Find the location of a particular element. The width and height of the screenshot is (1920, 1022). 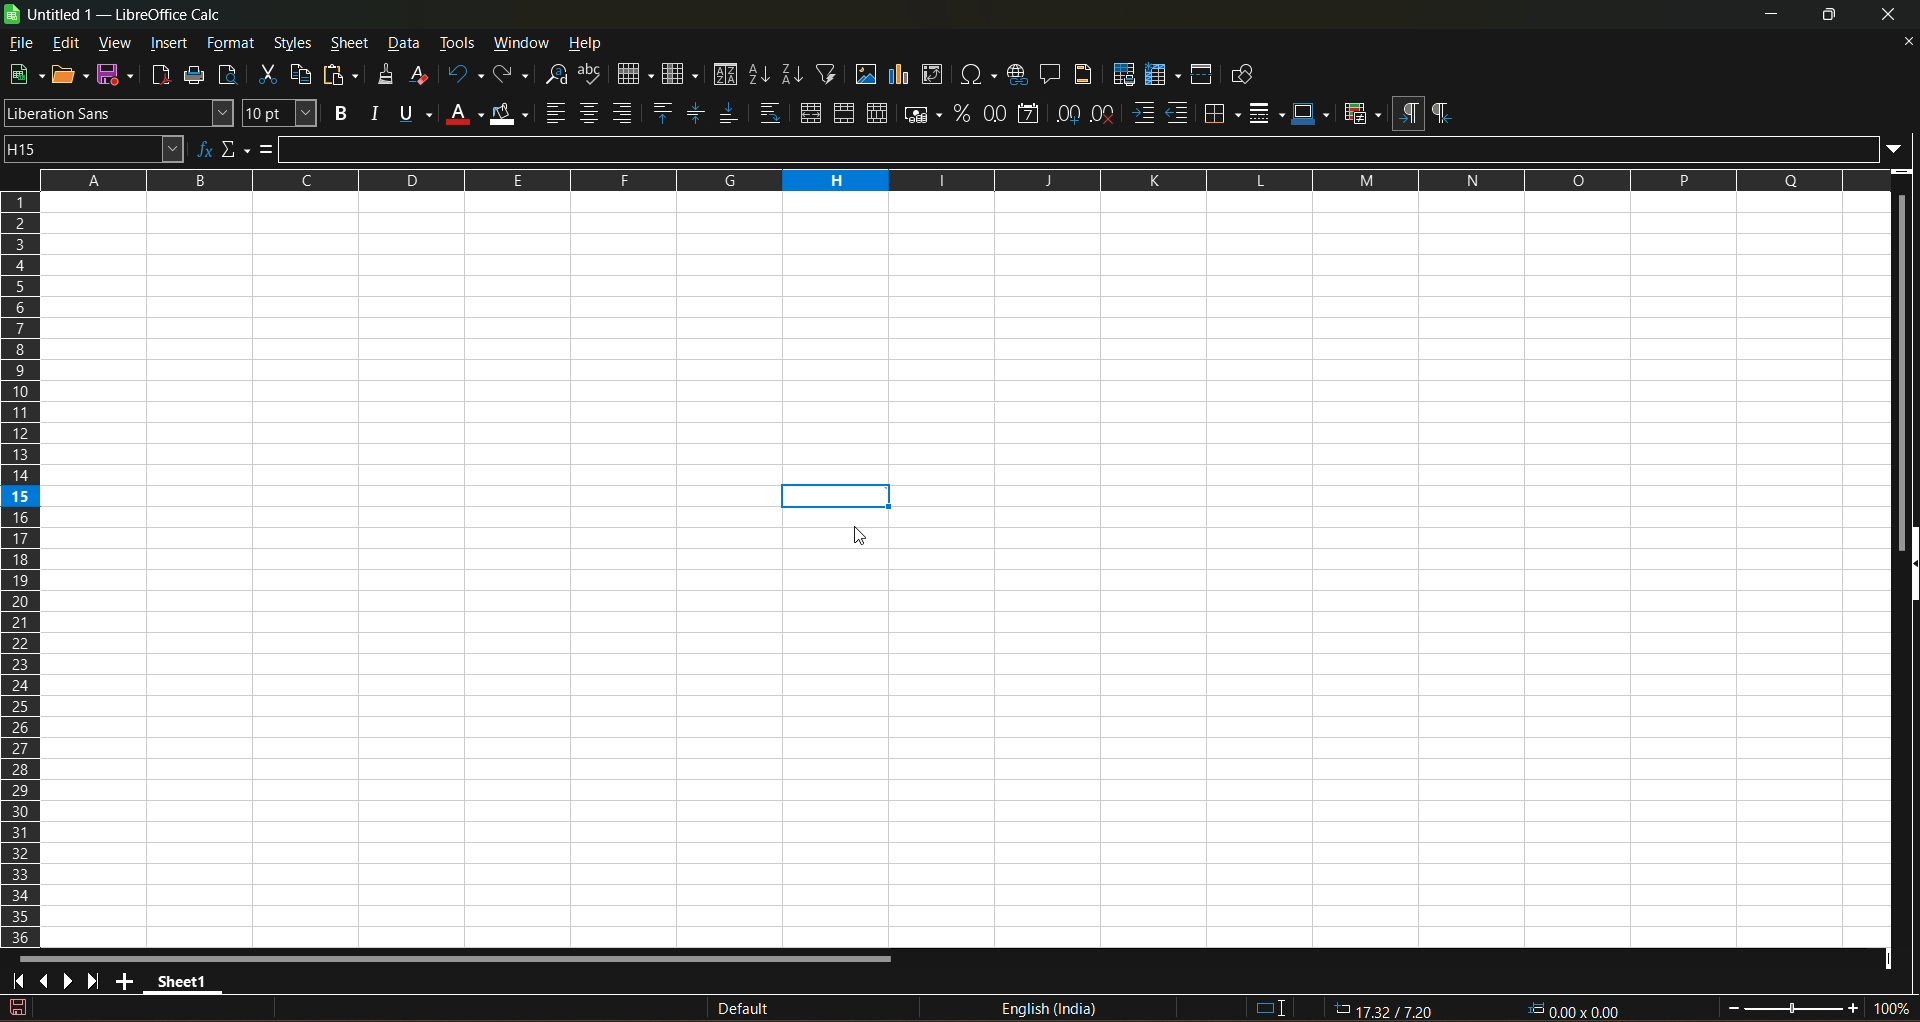

rows is located at coordinates (950, 189).